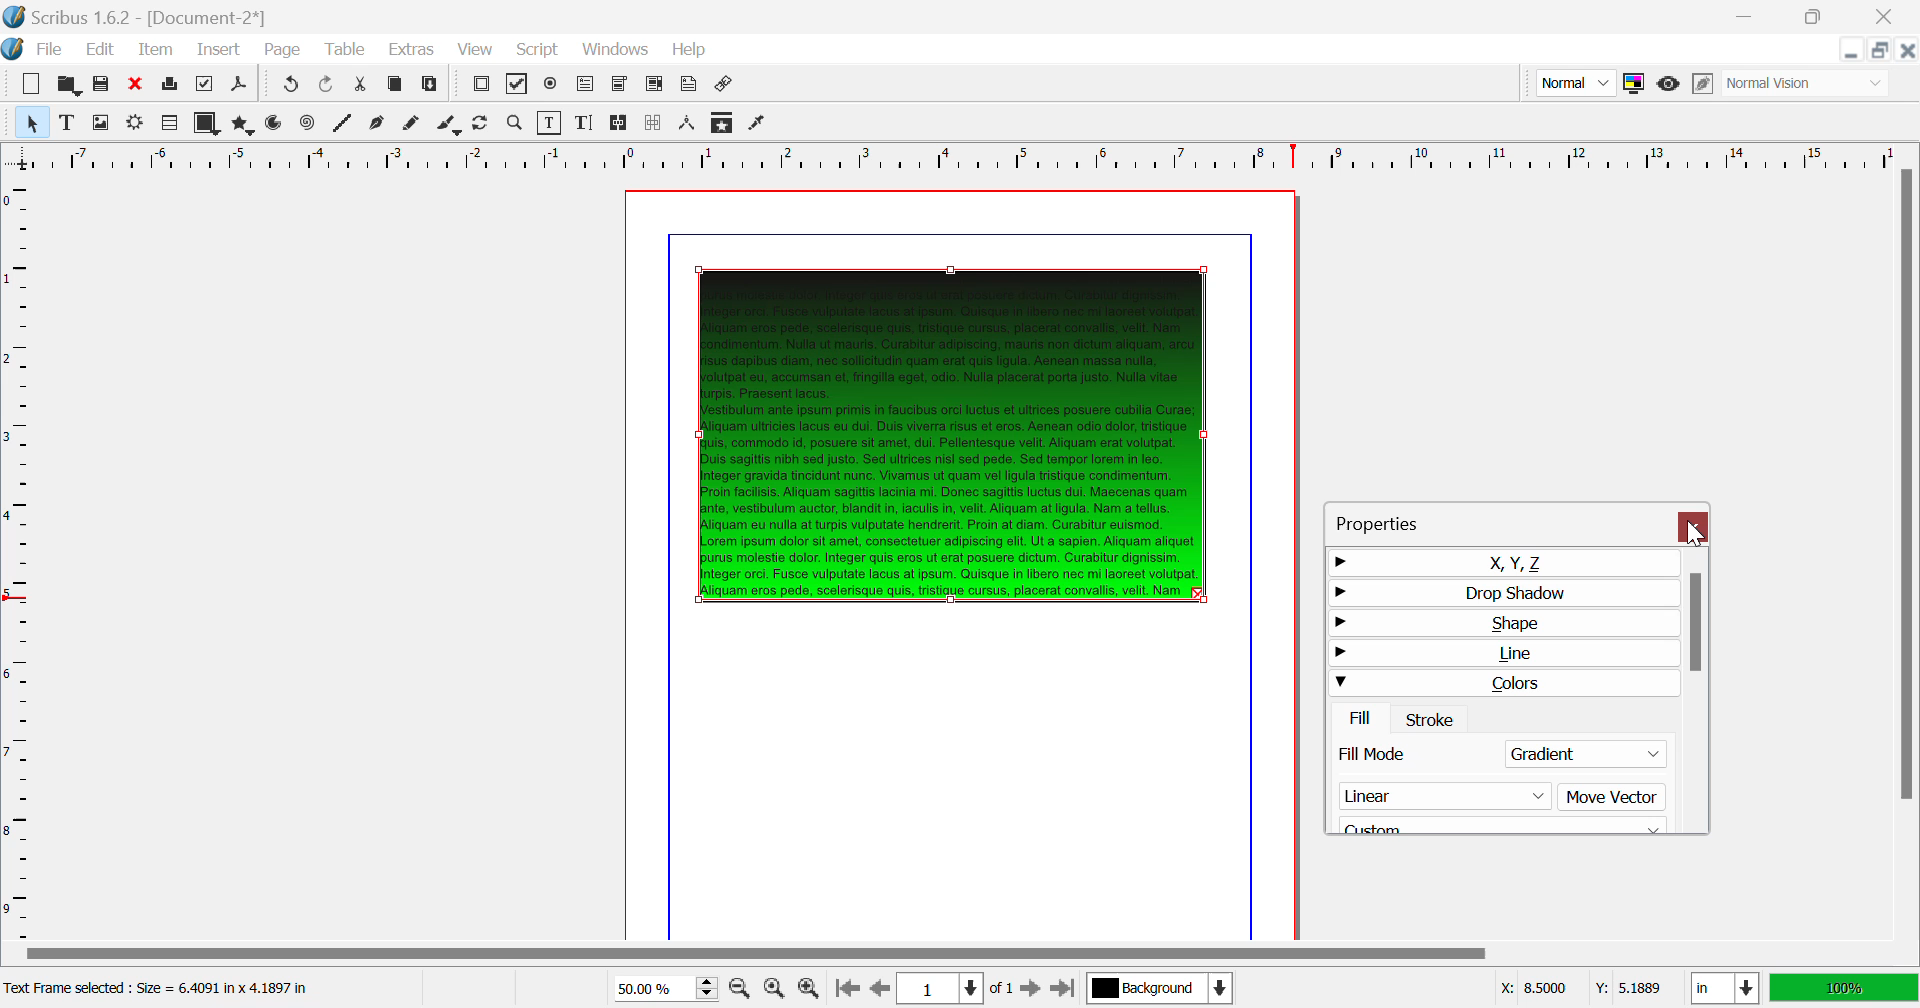  Describe the element at coordinates (1633, 83) in the screenshot. I see `Toggle Color Management` at that location.